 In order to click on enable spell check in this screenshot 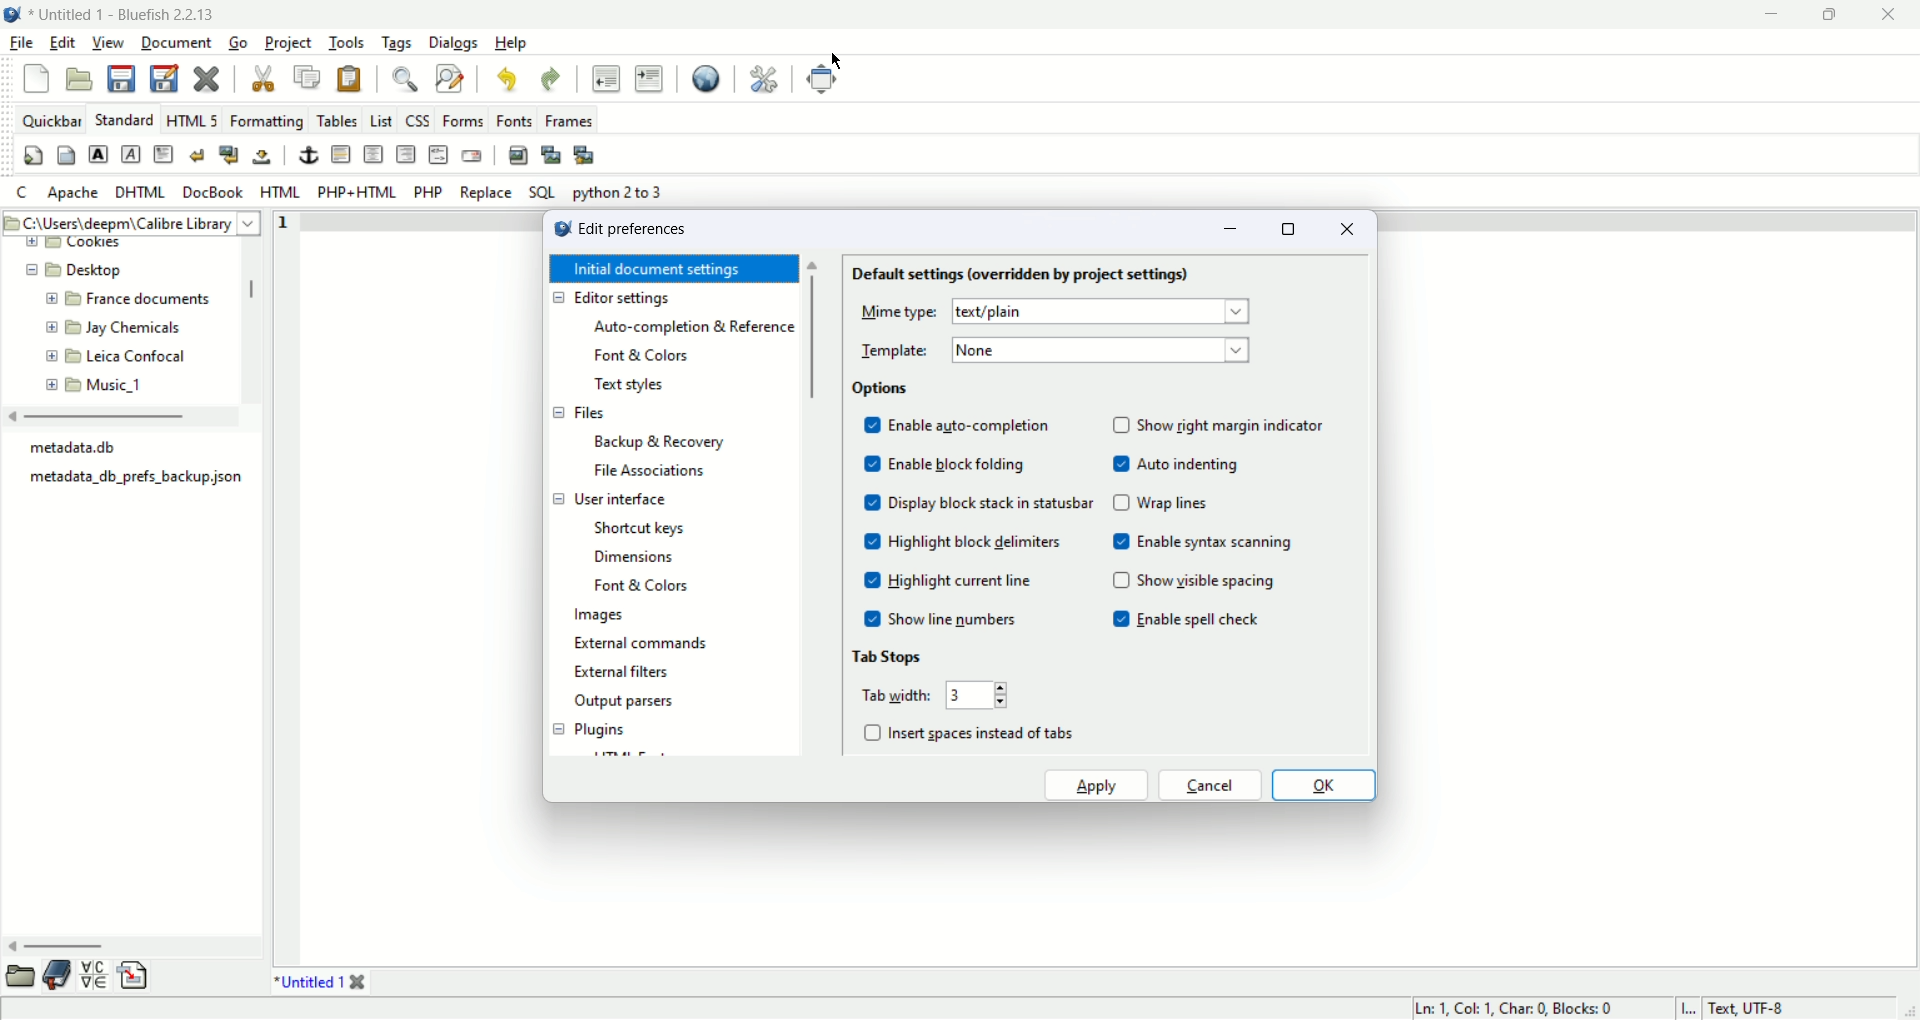, I will do `click(1206, 621)`.